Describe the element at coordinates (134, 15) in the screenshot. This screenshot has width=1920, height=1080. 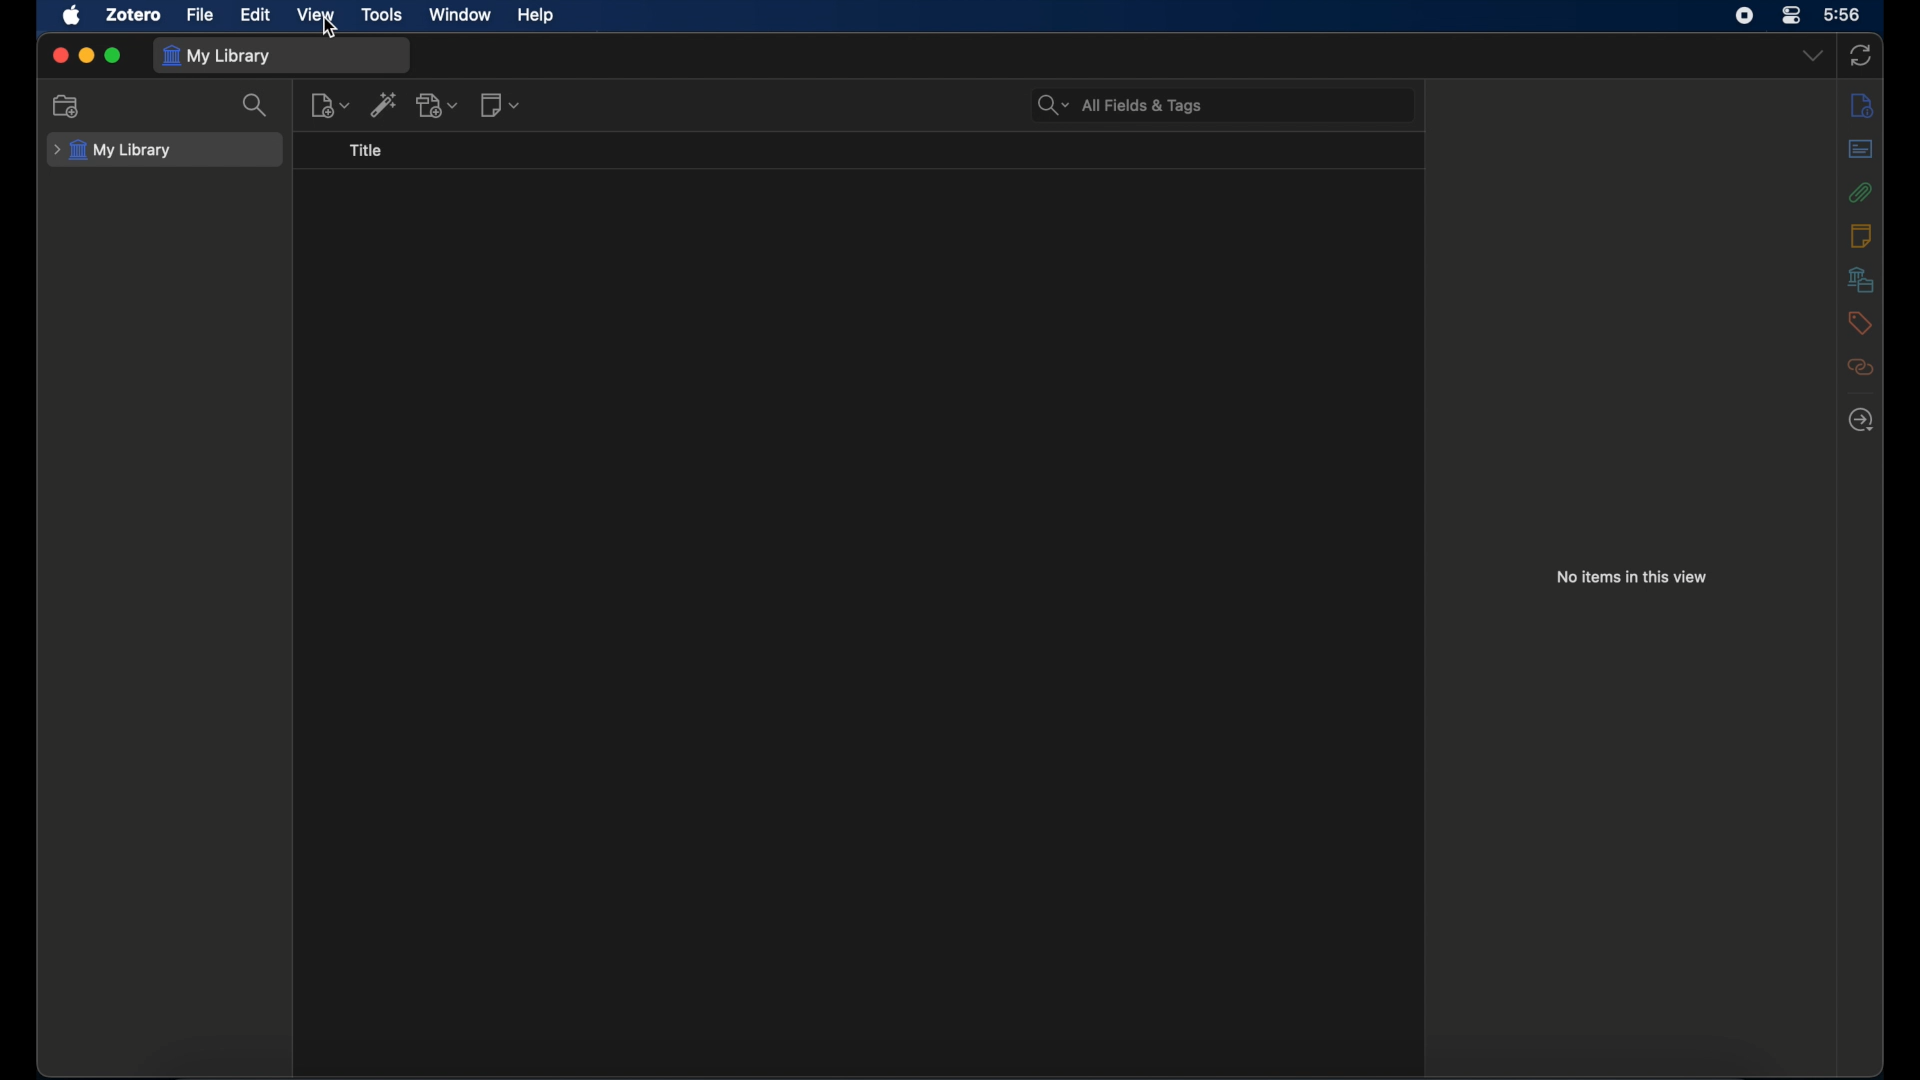
I see `zotero` at that location.